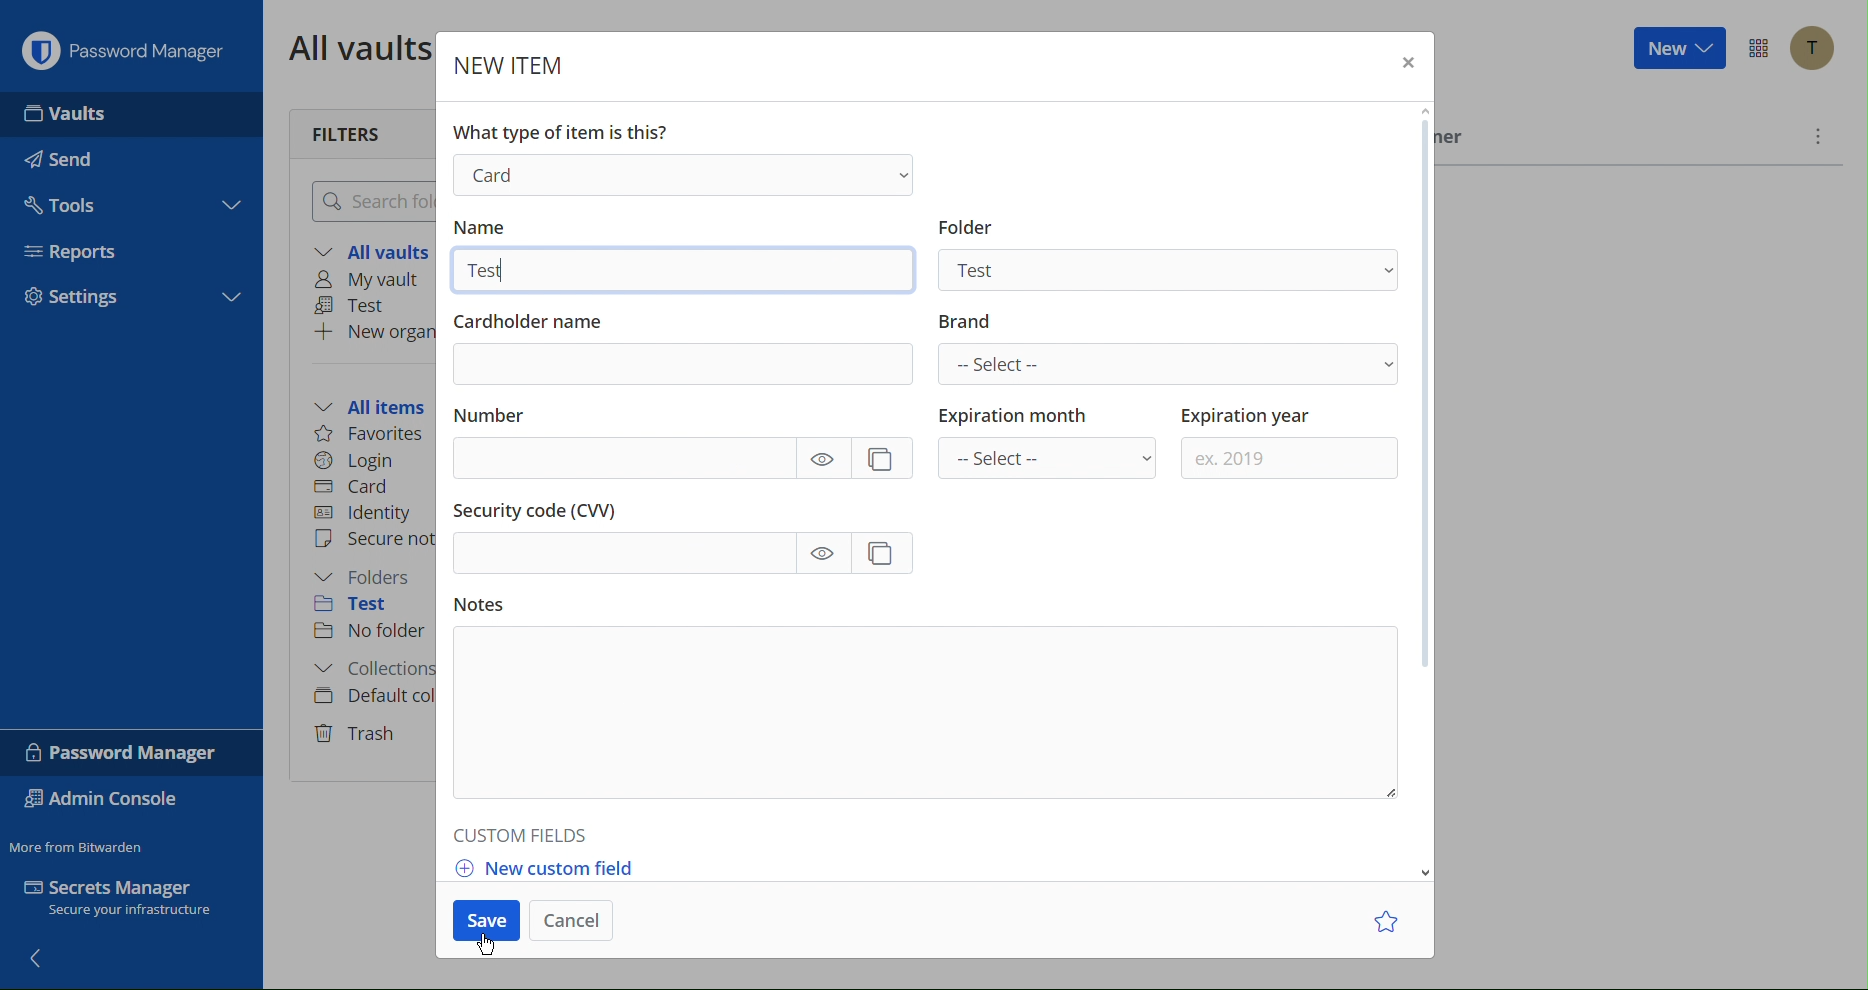 Image resolution: width=1868 pixels, height=990 pixels. Describe the element at coordinates (685, 442) in the screenshot. I see `Number` at that location.